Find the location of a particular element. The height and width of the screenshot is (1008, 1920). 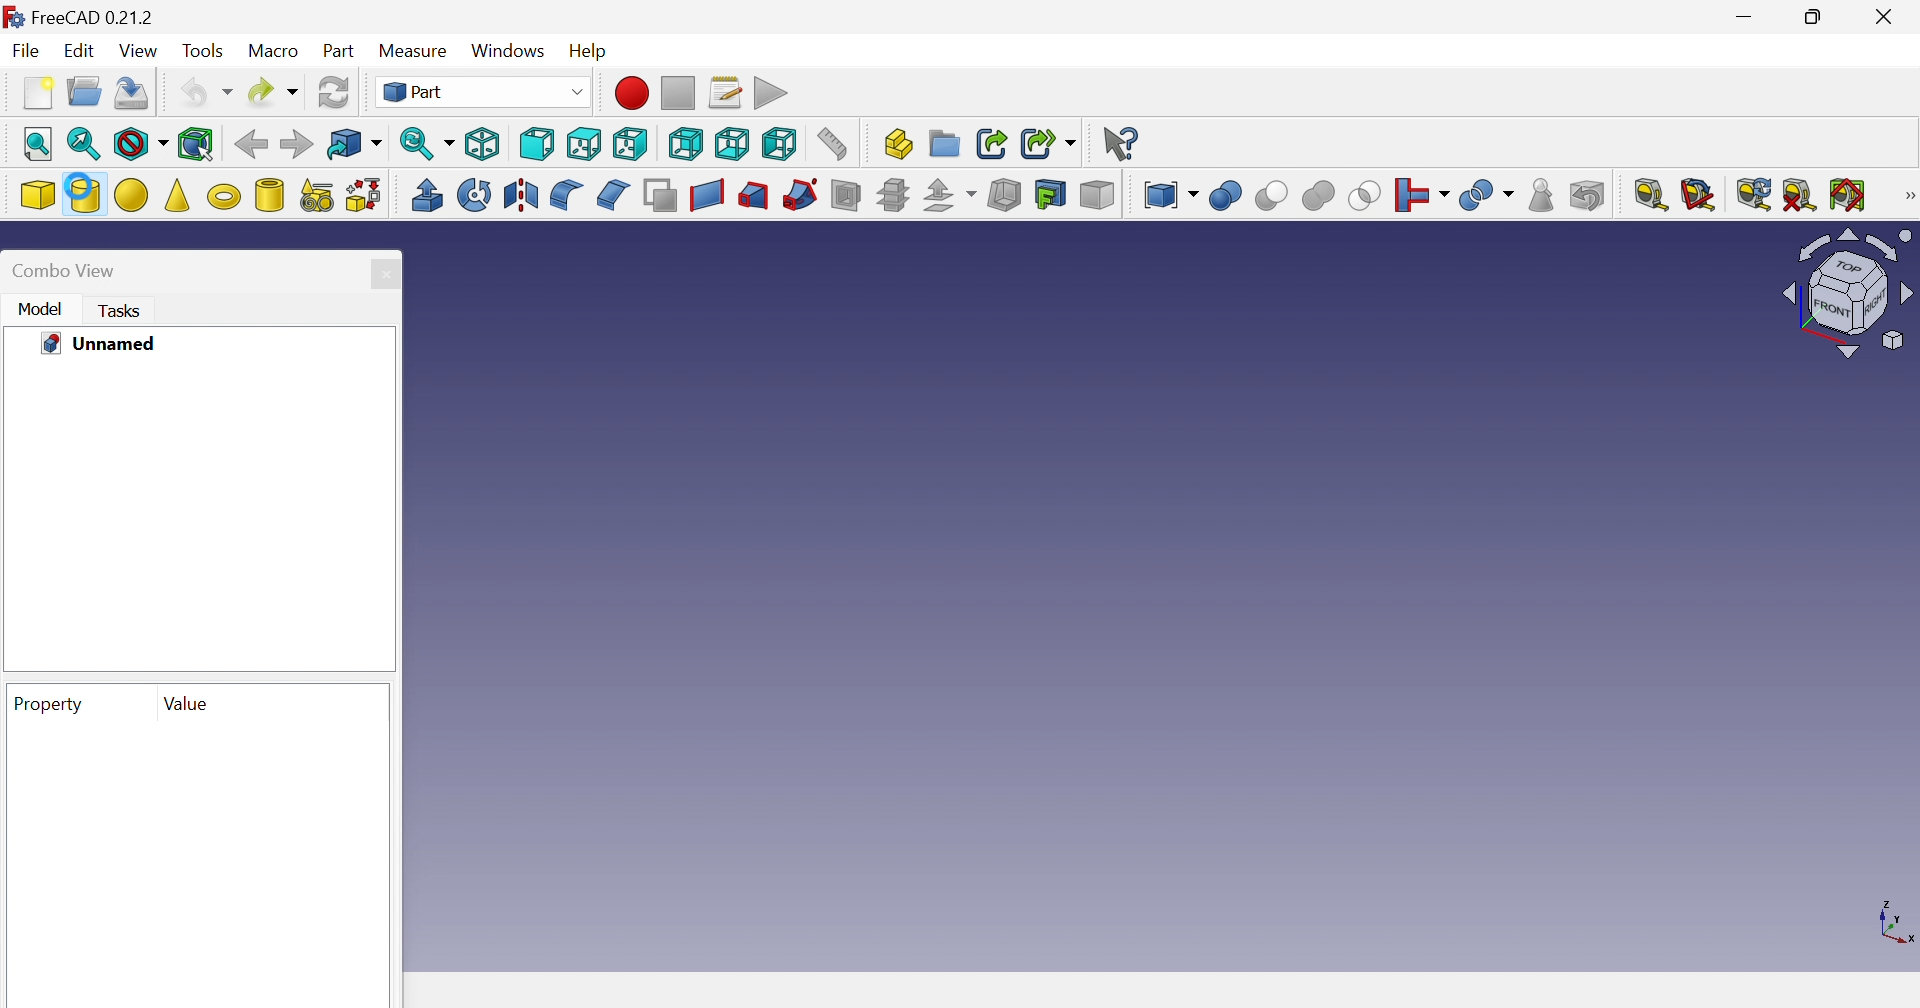

Execute macro is located at coordinates (774, 91).